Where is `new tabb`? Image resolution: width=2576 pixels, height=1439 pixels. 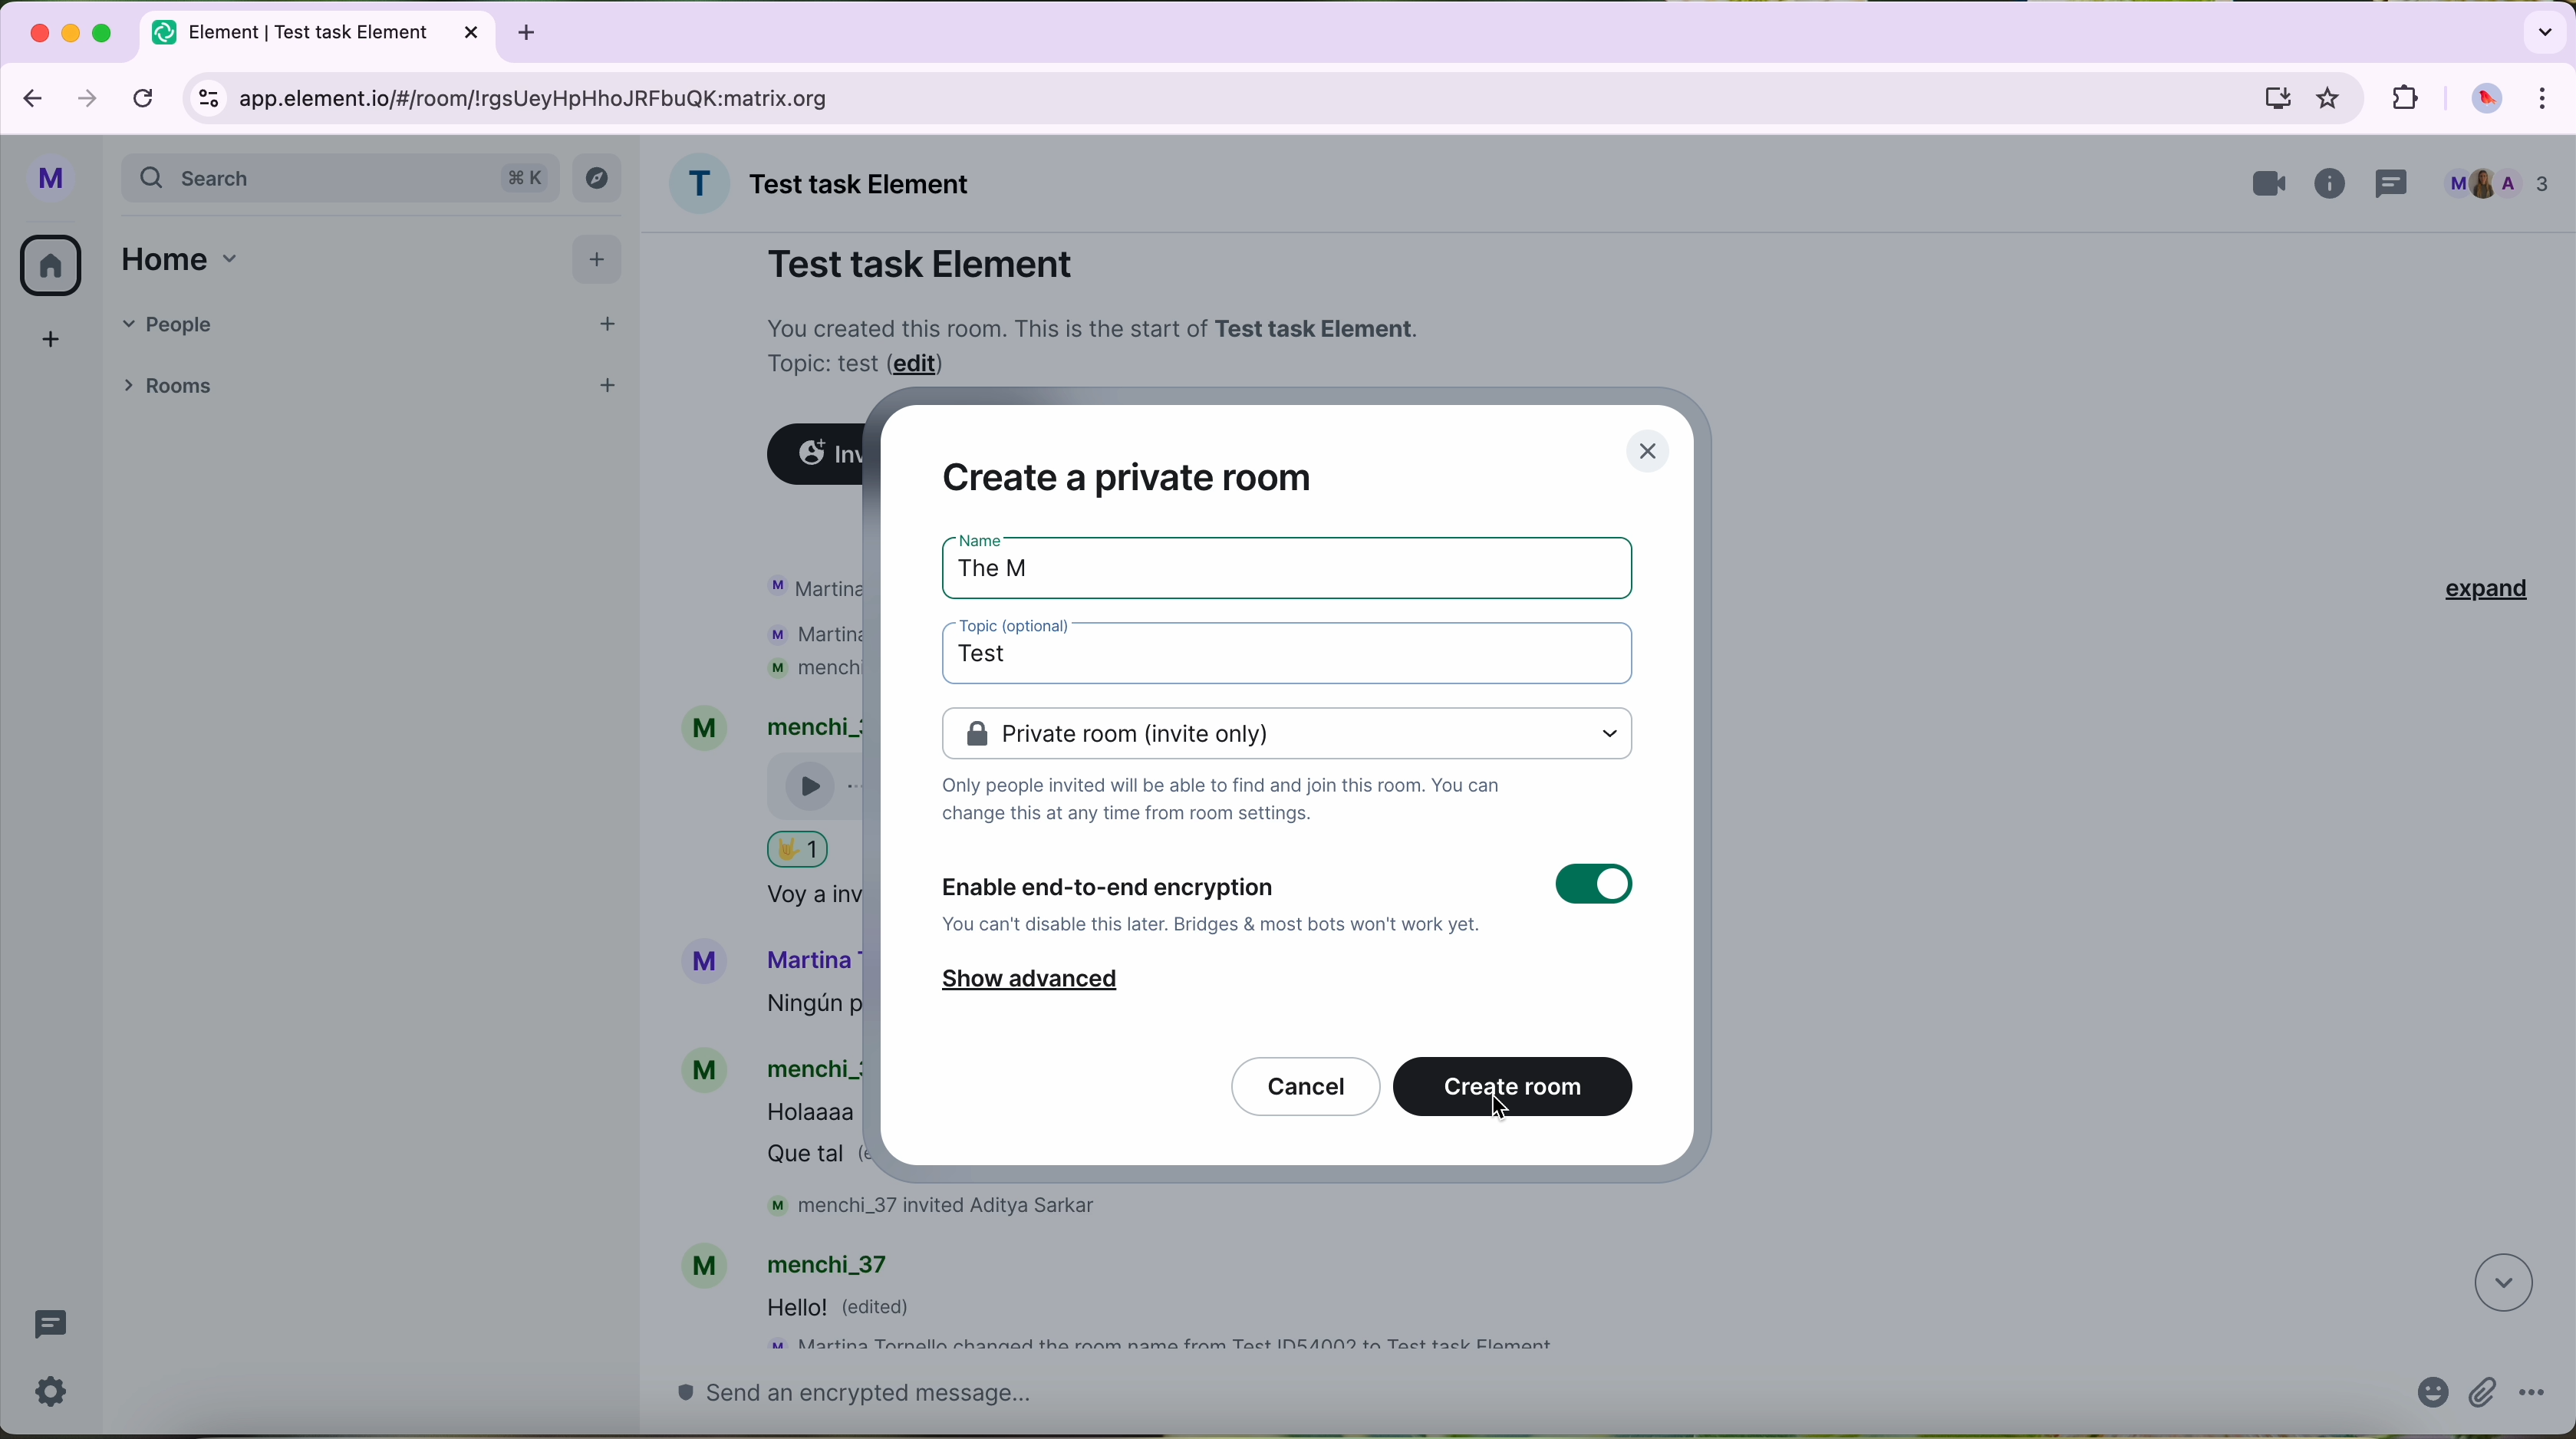
new tabb is located at coordinates (534, 31).